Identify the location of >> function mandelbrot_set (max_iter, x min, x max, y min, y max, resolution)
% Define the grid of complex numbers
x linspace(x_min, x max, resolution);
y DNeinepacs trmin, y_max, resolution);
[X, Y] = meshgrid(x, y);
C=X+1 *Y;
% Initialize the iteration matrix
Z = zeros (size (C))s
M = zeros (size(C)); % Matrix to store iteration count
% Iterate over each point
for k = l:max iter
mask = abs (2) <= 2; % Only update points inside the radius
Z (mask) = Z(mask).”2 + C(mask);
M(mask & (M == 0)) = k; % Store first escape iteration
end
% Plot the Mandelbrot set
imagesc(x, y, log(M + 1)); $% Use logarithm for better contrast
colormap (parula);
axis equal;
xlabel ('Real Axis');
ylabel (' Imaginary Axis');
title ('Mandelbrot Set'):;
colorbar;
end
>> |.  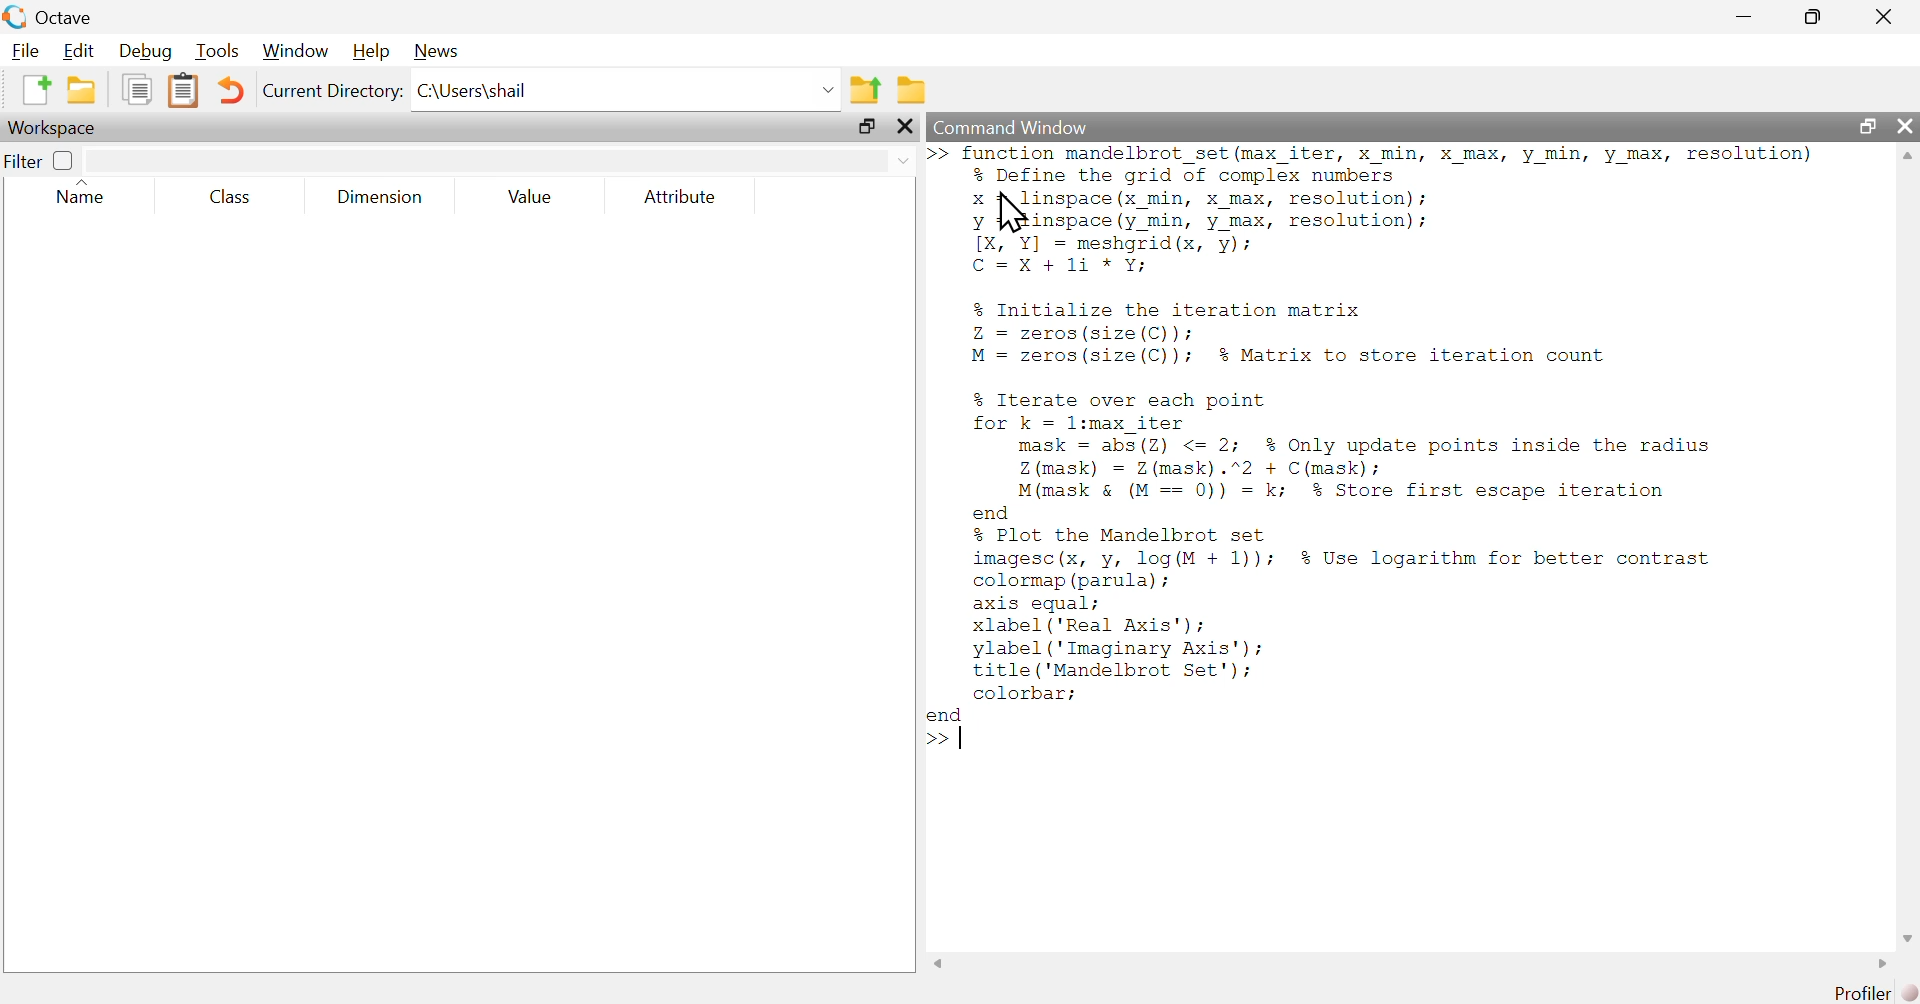
(1402, 461).